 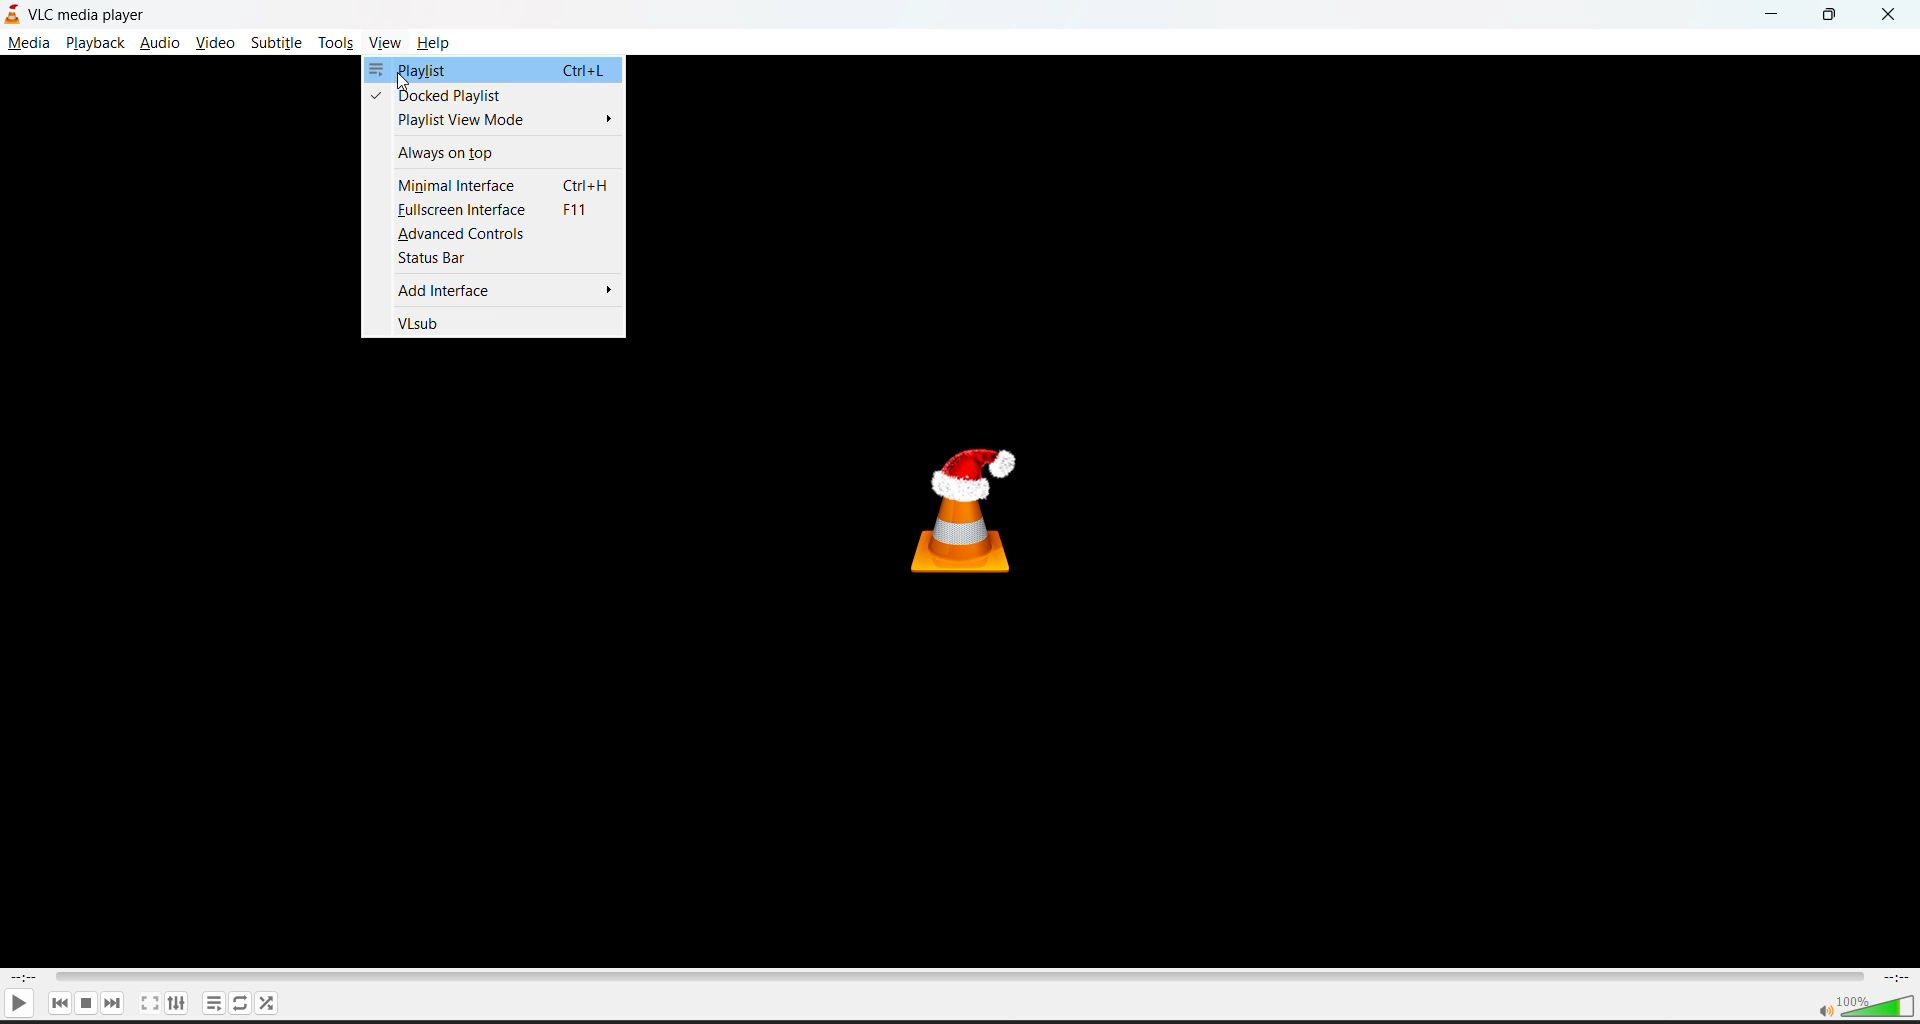 What do you see at coordinates (59, 1003) in the screenshot?
I see `previous` at bounding box center [59, 1003].